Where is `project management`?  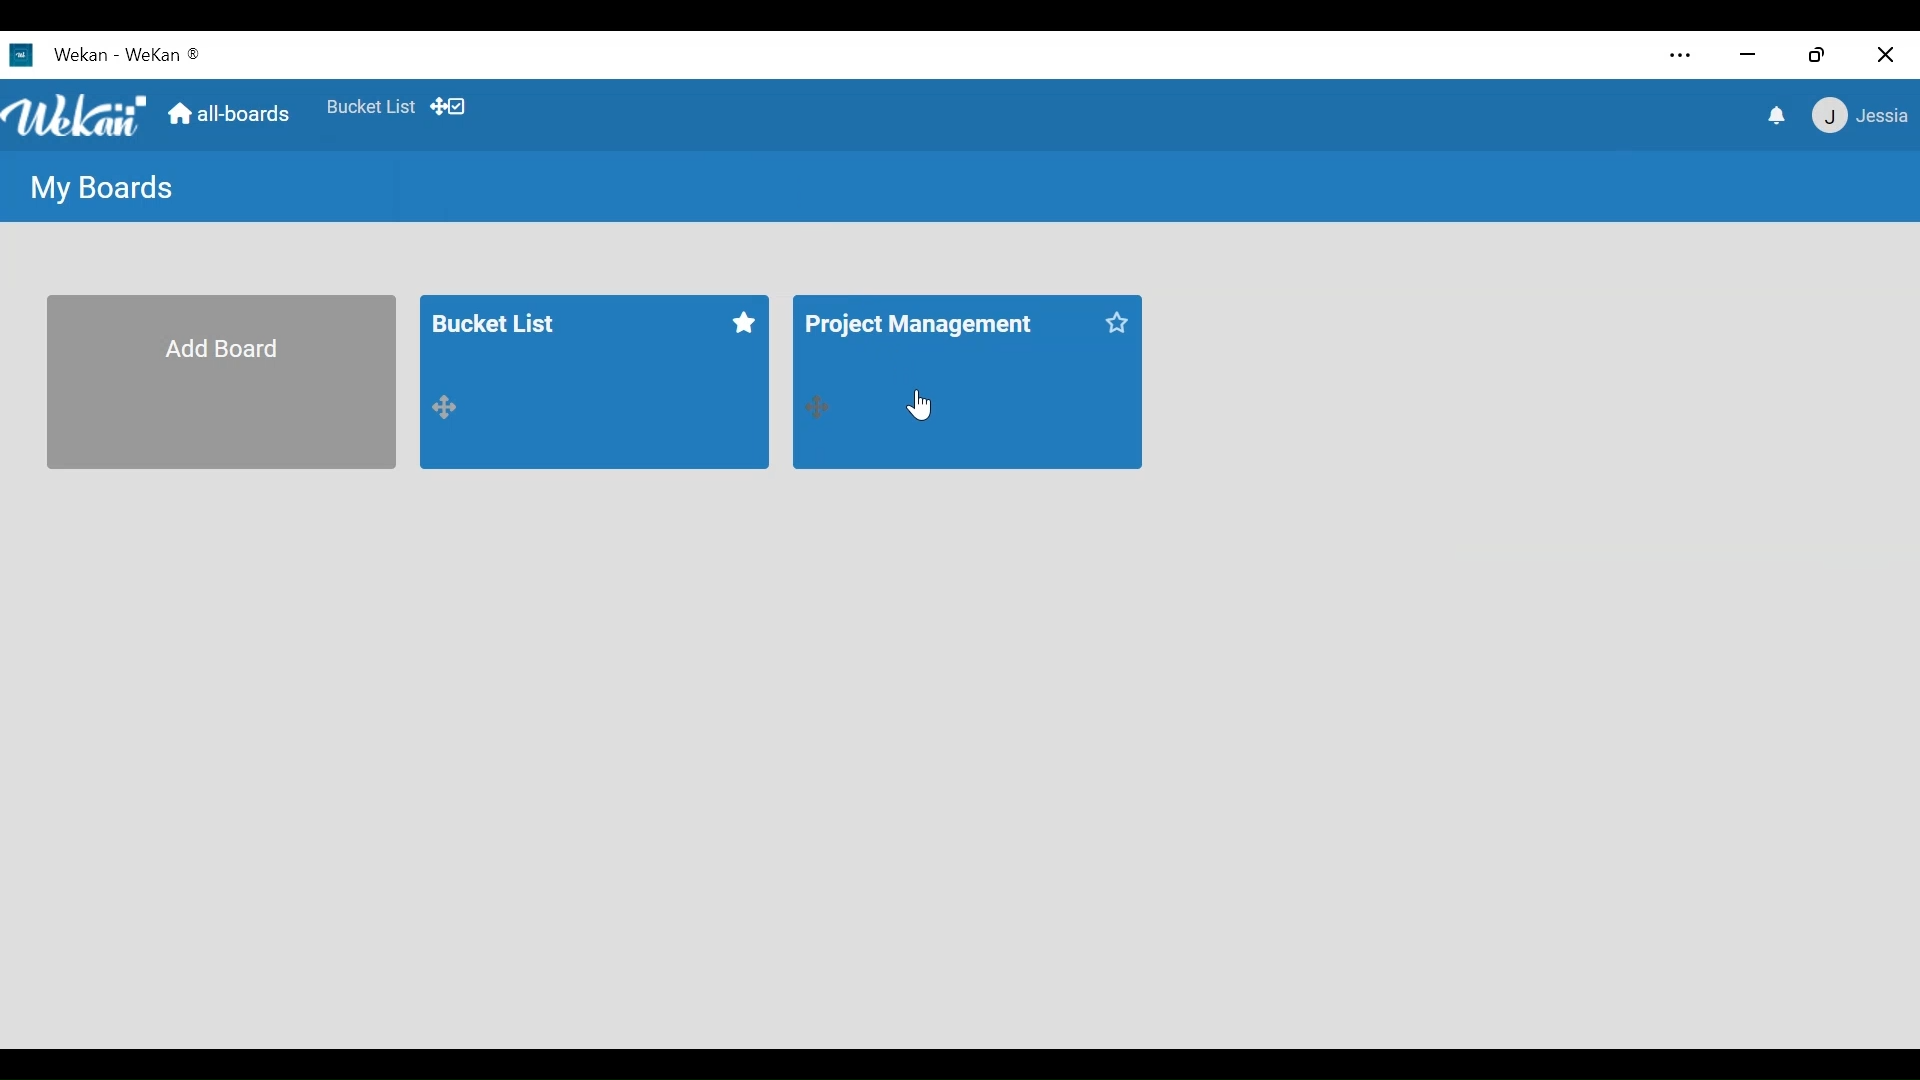
project management is located at coordinates (927, 323).